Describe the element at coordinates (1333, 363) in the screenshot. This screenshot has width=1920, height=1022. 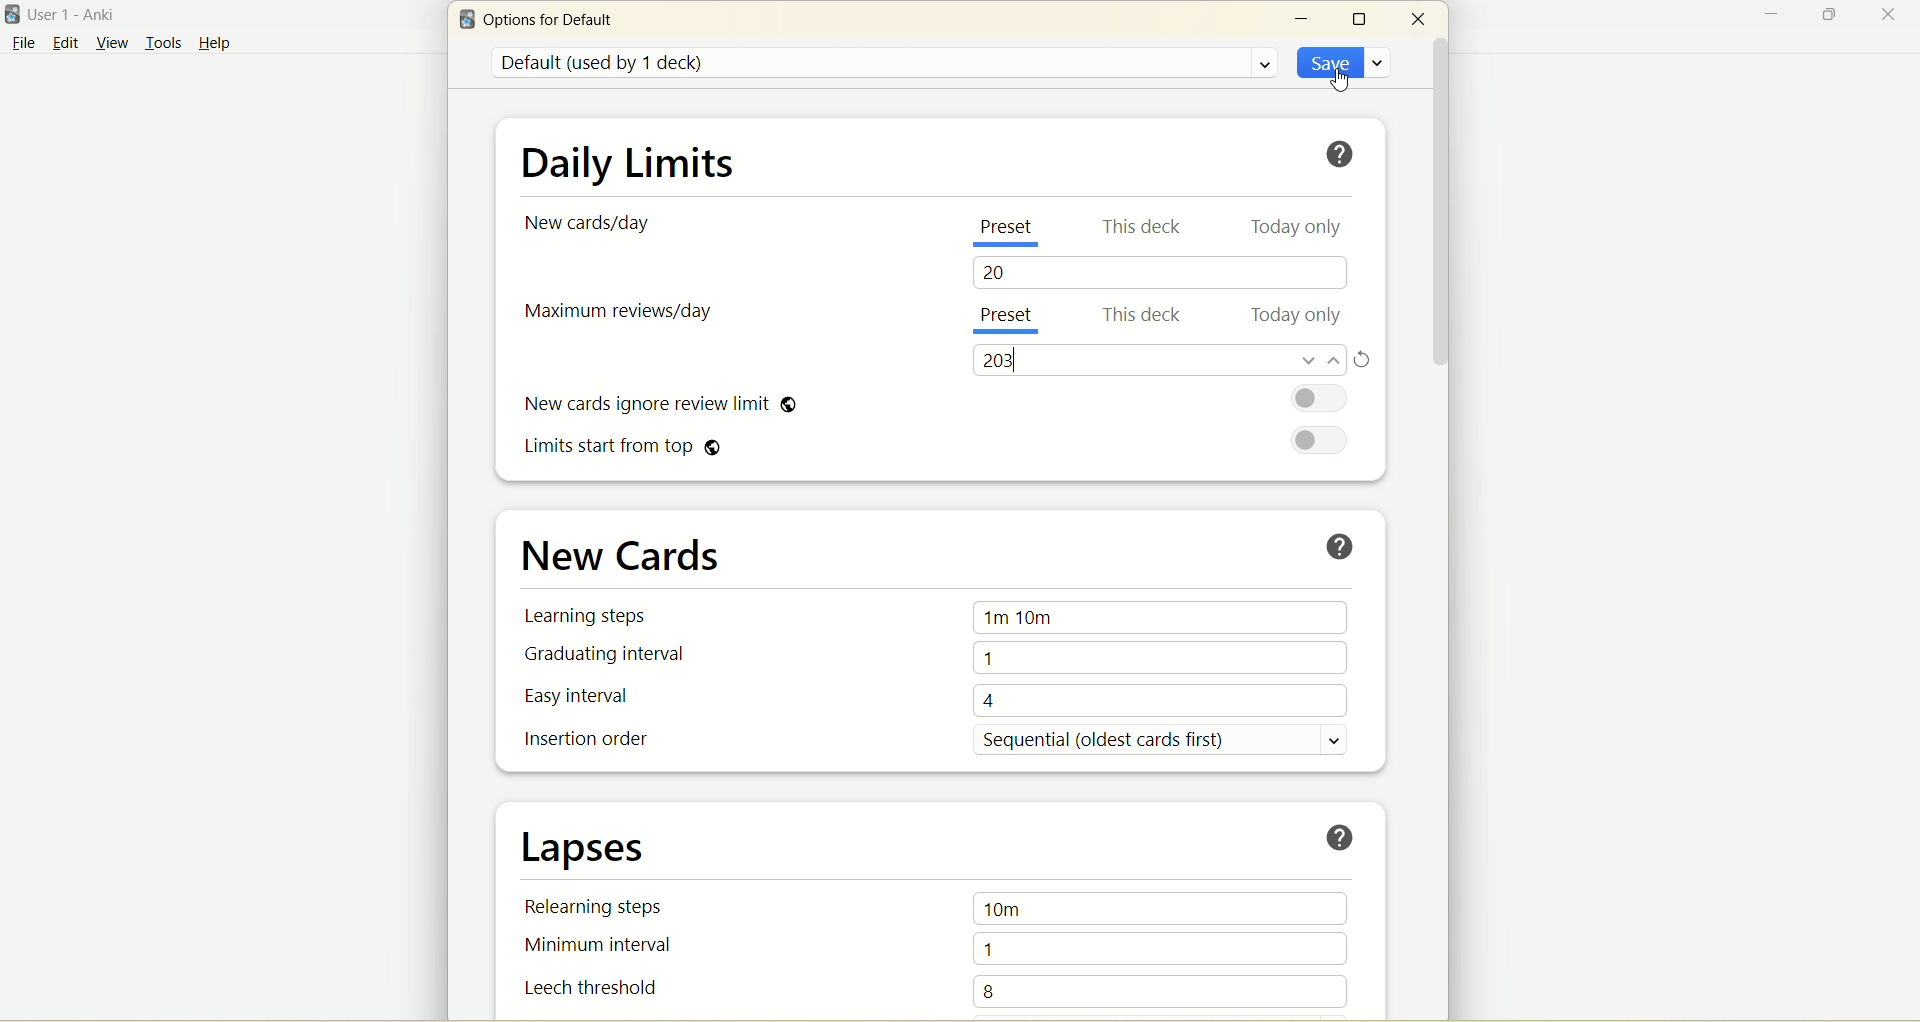
I see `increase` at that location.